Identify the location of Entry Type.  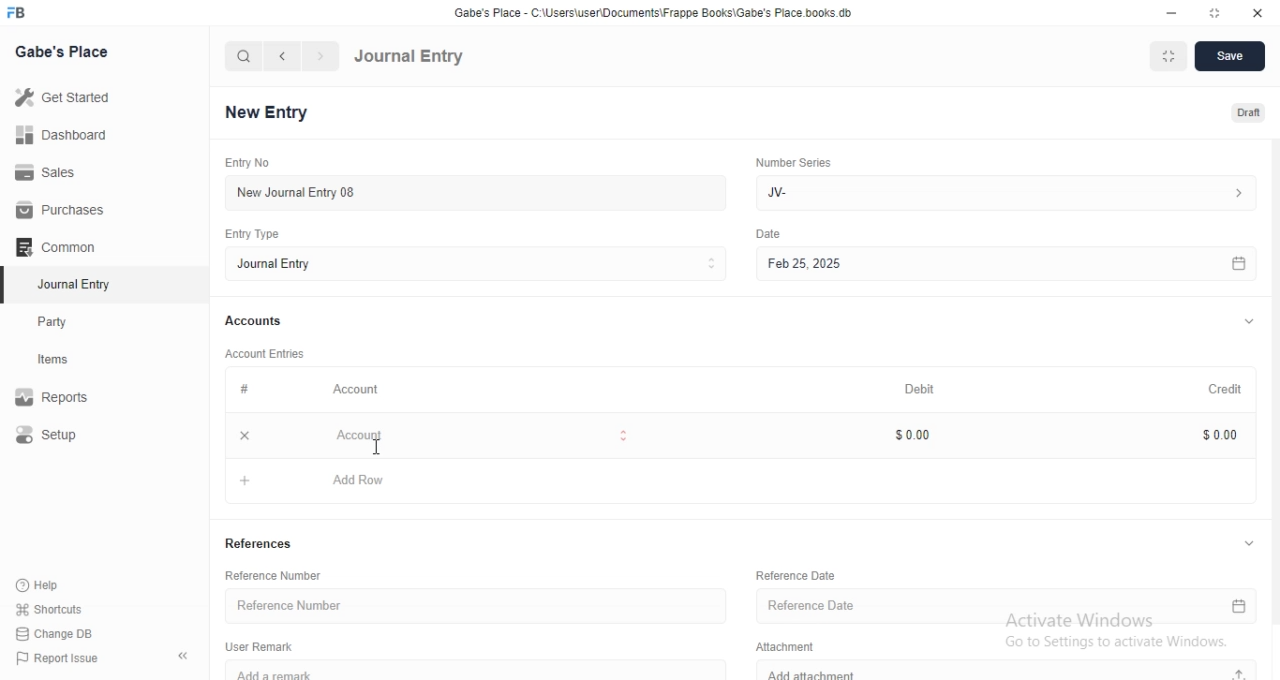
(250, 234).